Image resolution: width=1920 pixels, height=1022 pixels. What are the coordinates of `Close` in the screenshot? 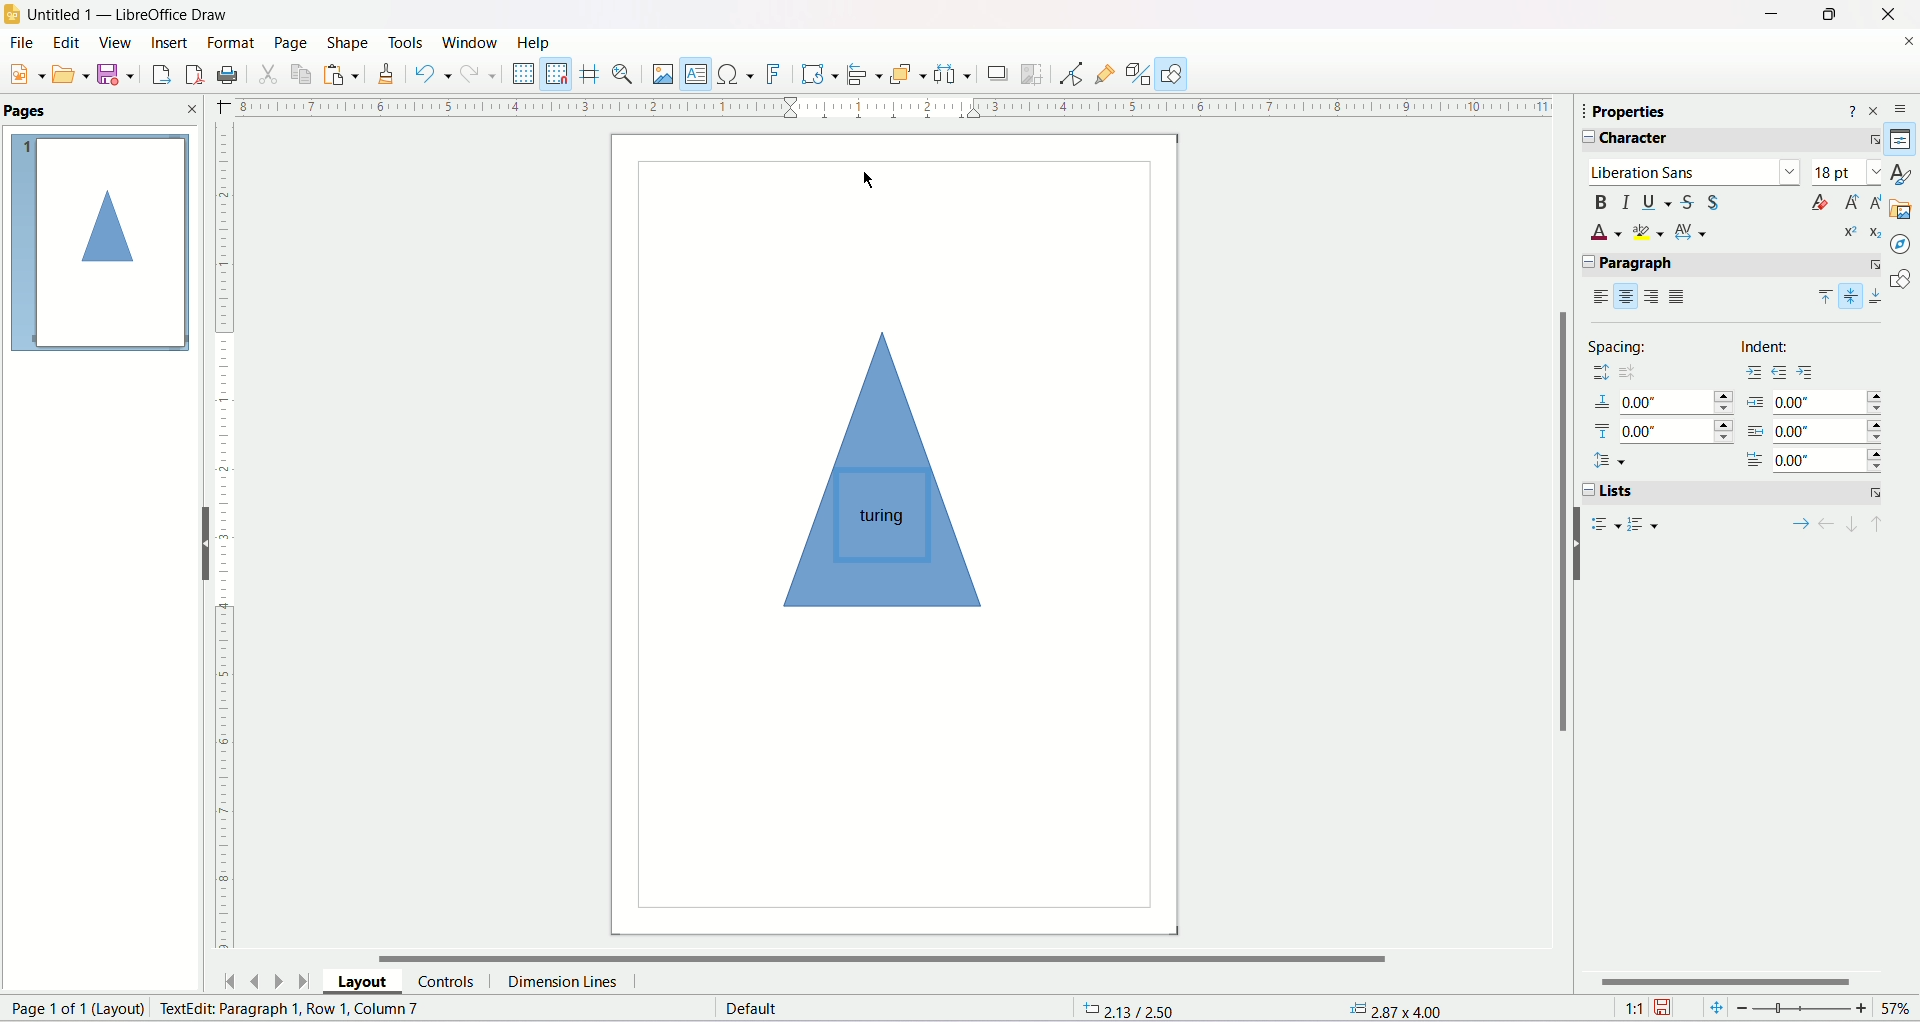 It's located at (187, 109).